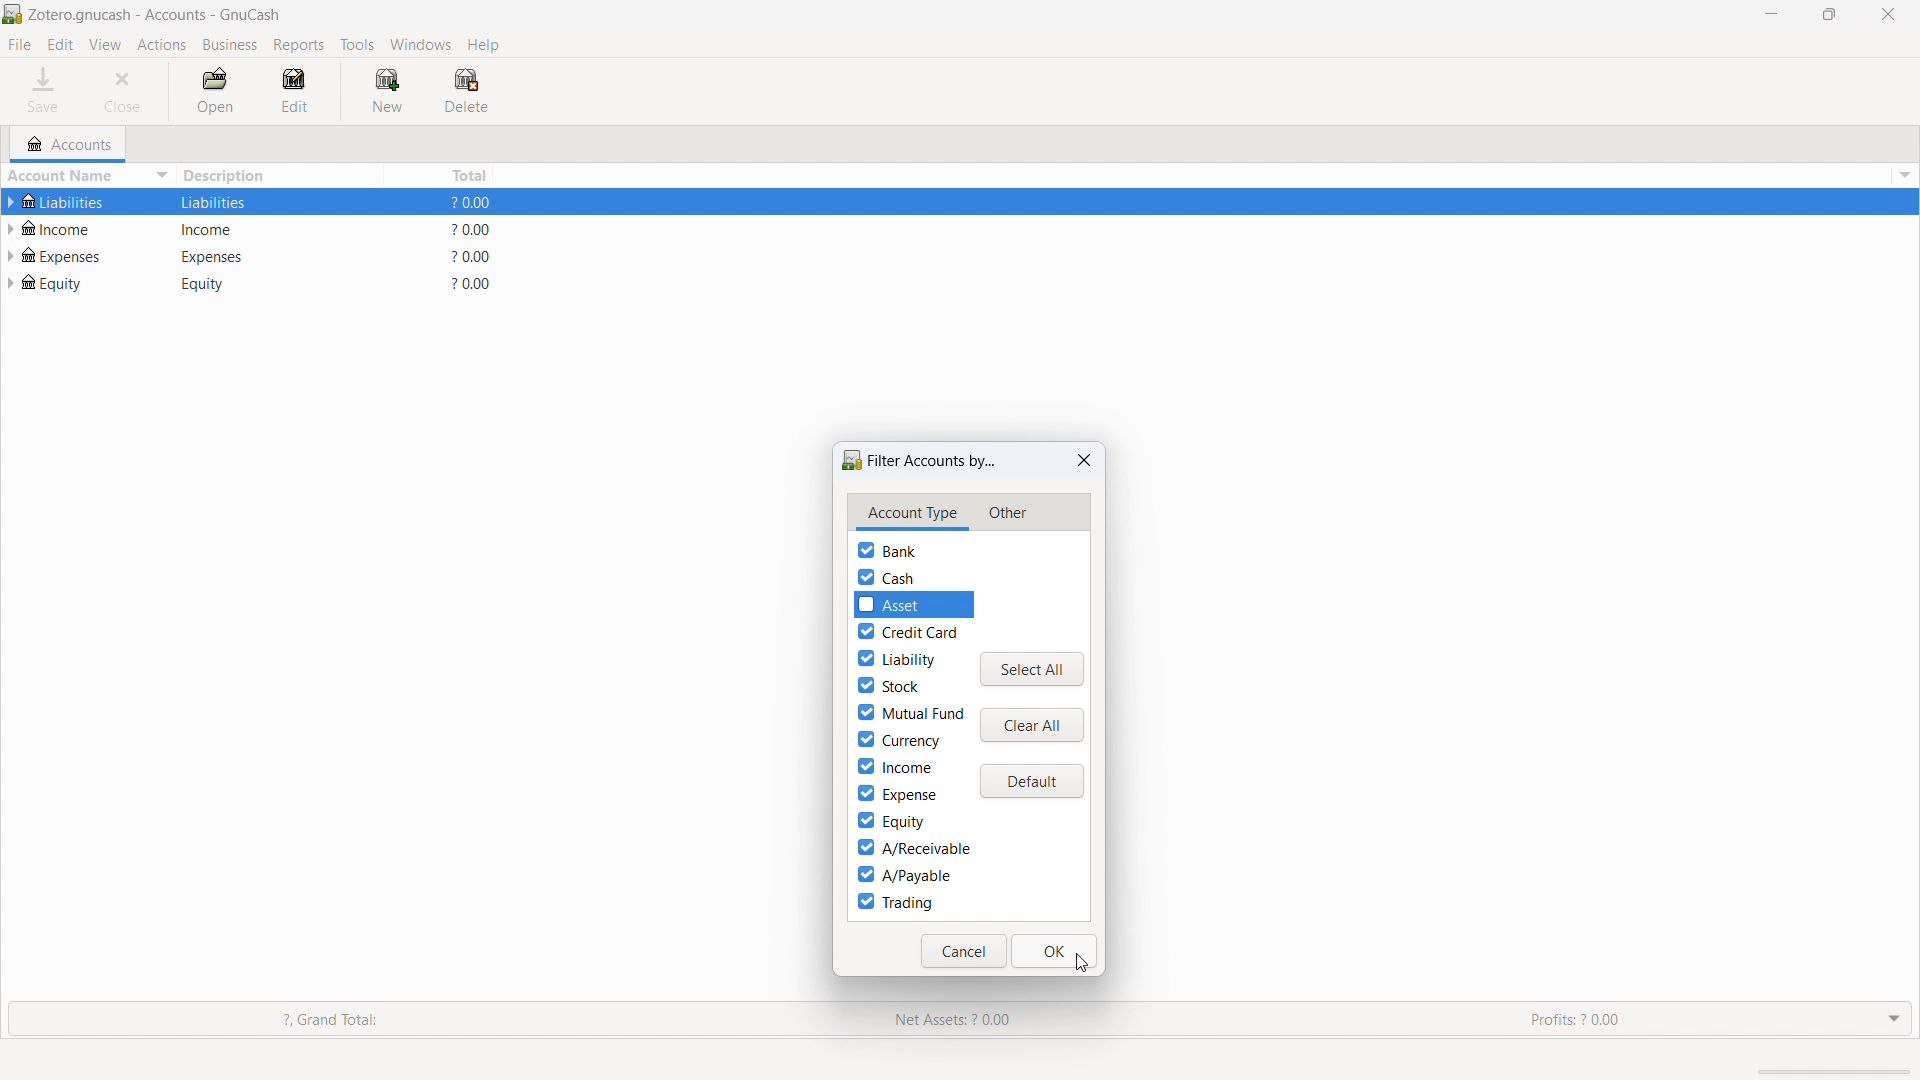 The width and height of the screenshot is (1920, 1080). What do you see at coordinates (912, 513) in the screenshot?
I see `account type` at bounding box center [912, 513].